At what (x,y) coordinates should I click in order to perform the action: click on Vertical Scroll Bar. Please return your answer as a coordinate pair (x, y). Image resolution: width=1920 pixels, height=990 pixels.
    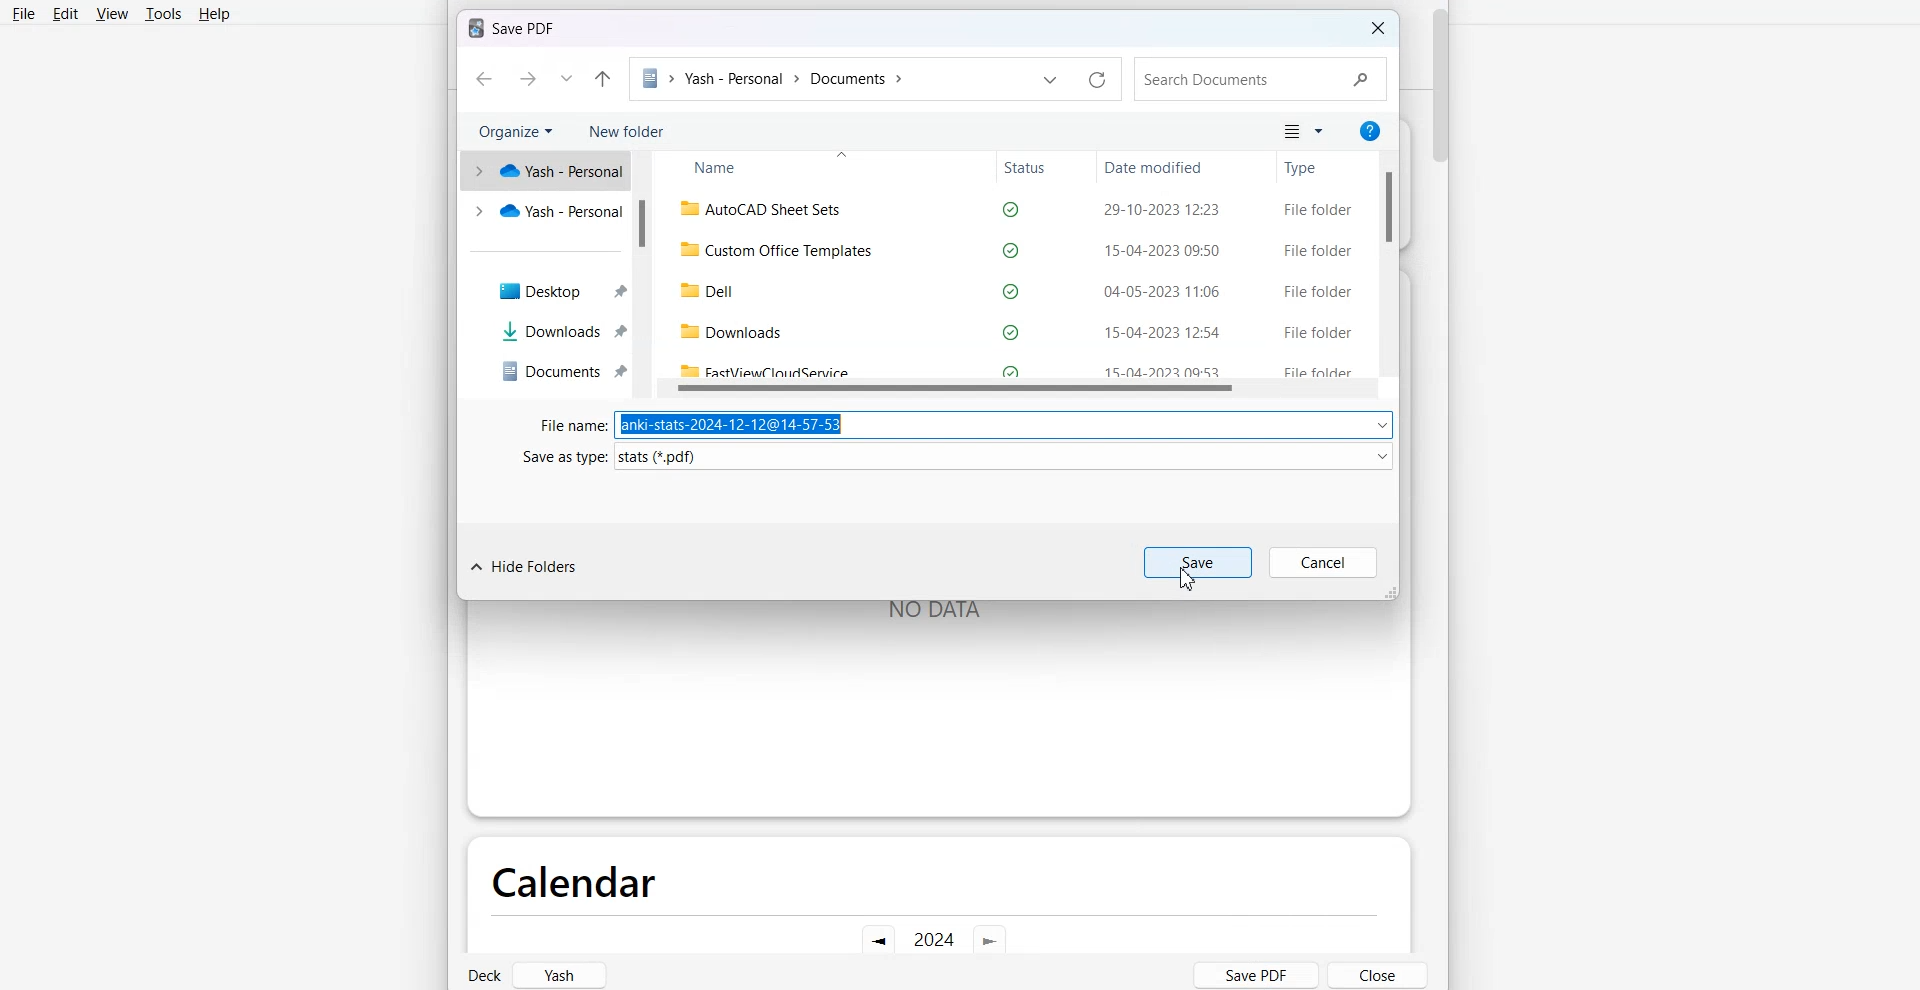
    Looking at the image, I should click on (645, 273).